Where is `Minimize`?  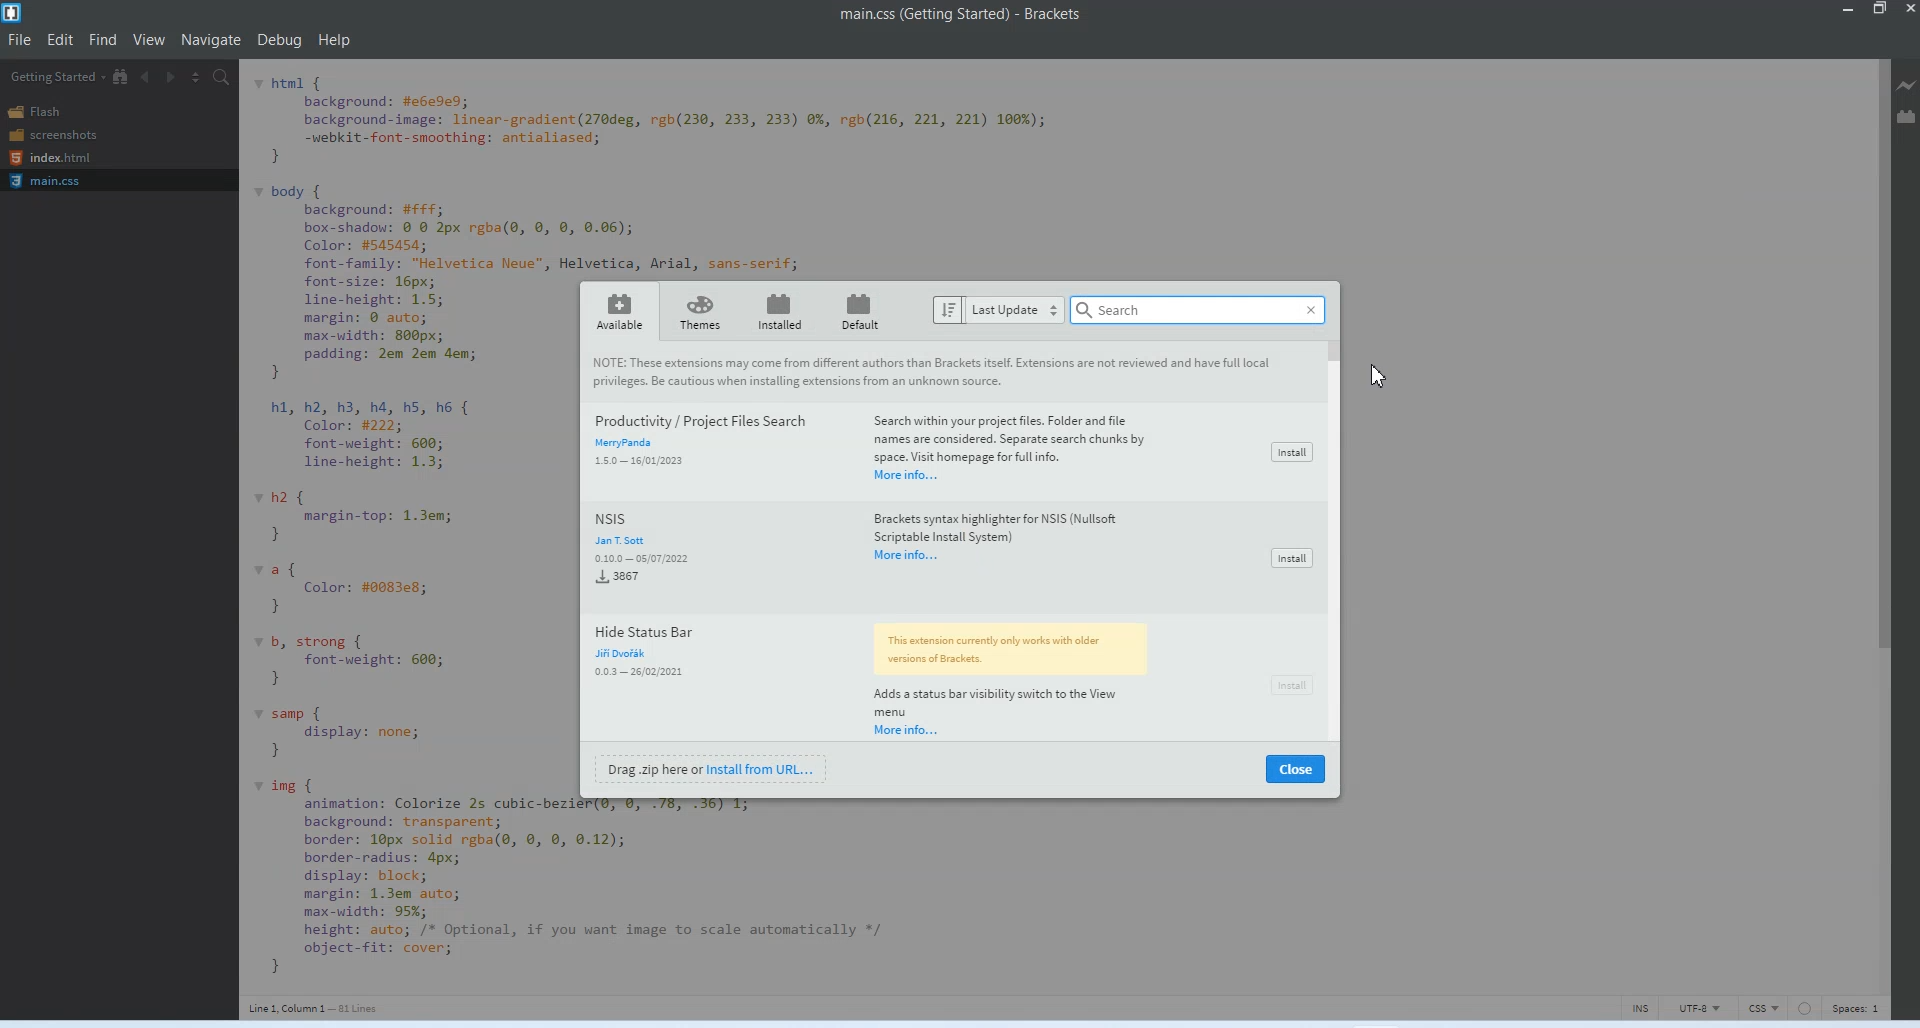
Minimize is located at coordinates (1849, 10).